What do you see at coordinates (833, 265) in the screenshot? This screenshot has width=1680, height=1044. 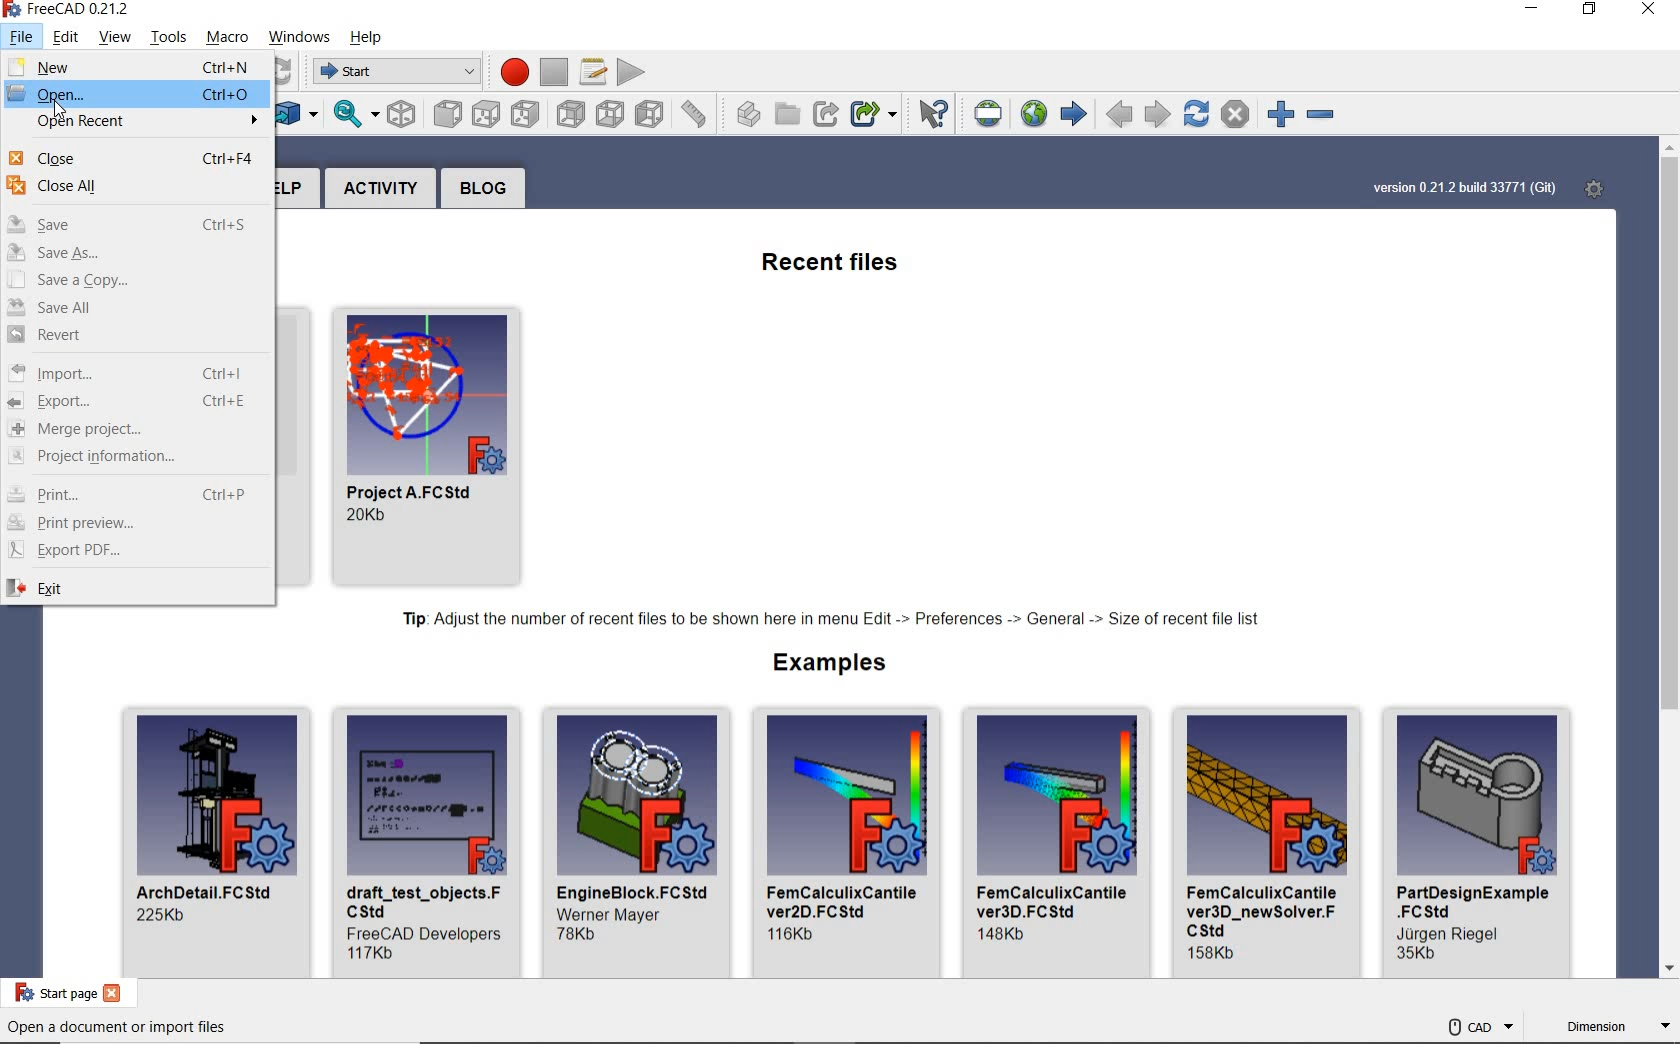 I see `RECENTFILES` at bounding box center [833, 265].